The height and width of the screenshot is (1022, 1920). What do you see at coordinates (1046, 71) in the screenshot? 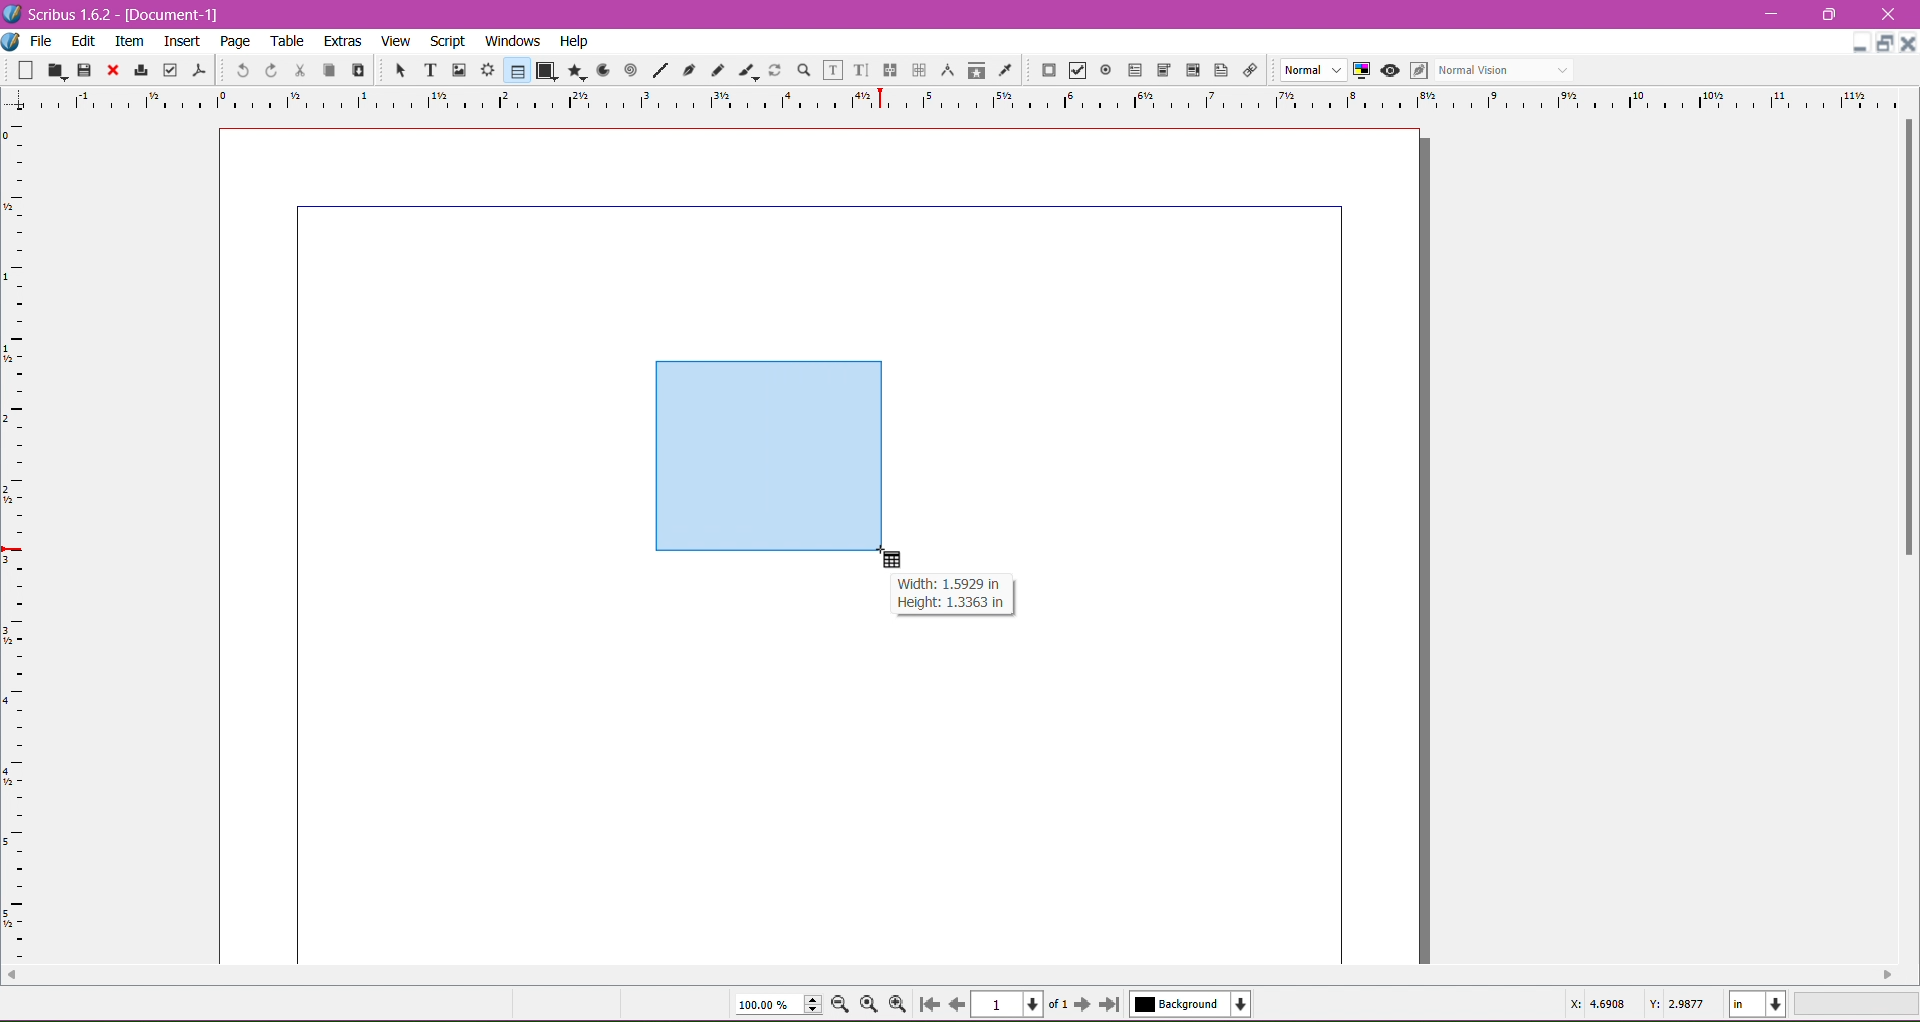
I see `PDF Push button` at bounding box center [1046, 71].